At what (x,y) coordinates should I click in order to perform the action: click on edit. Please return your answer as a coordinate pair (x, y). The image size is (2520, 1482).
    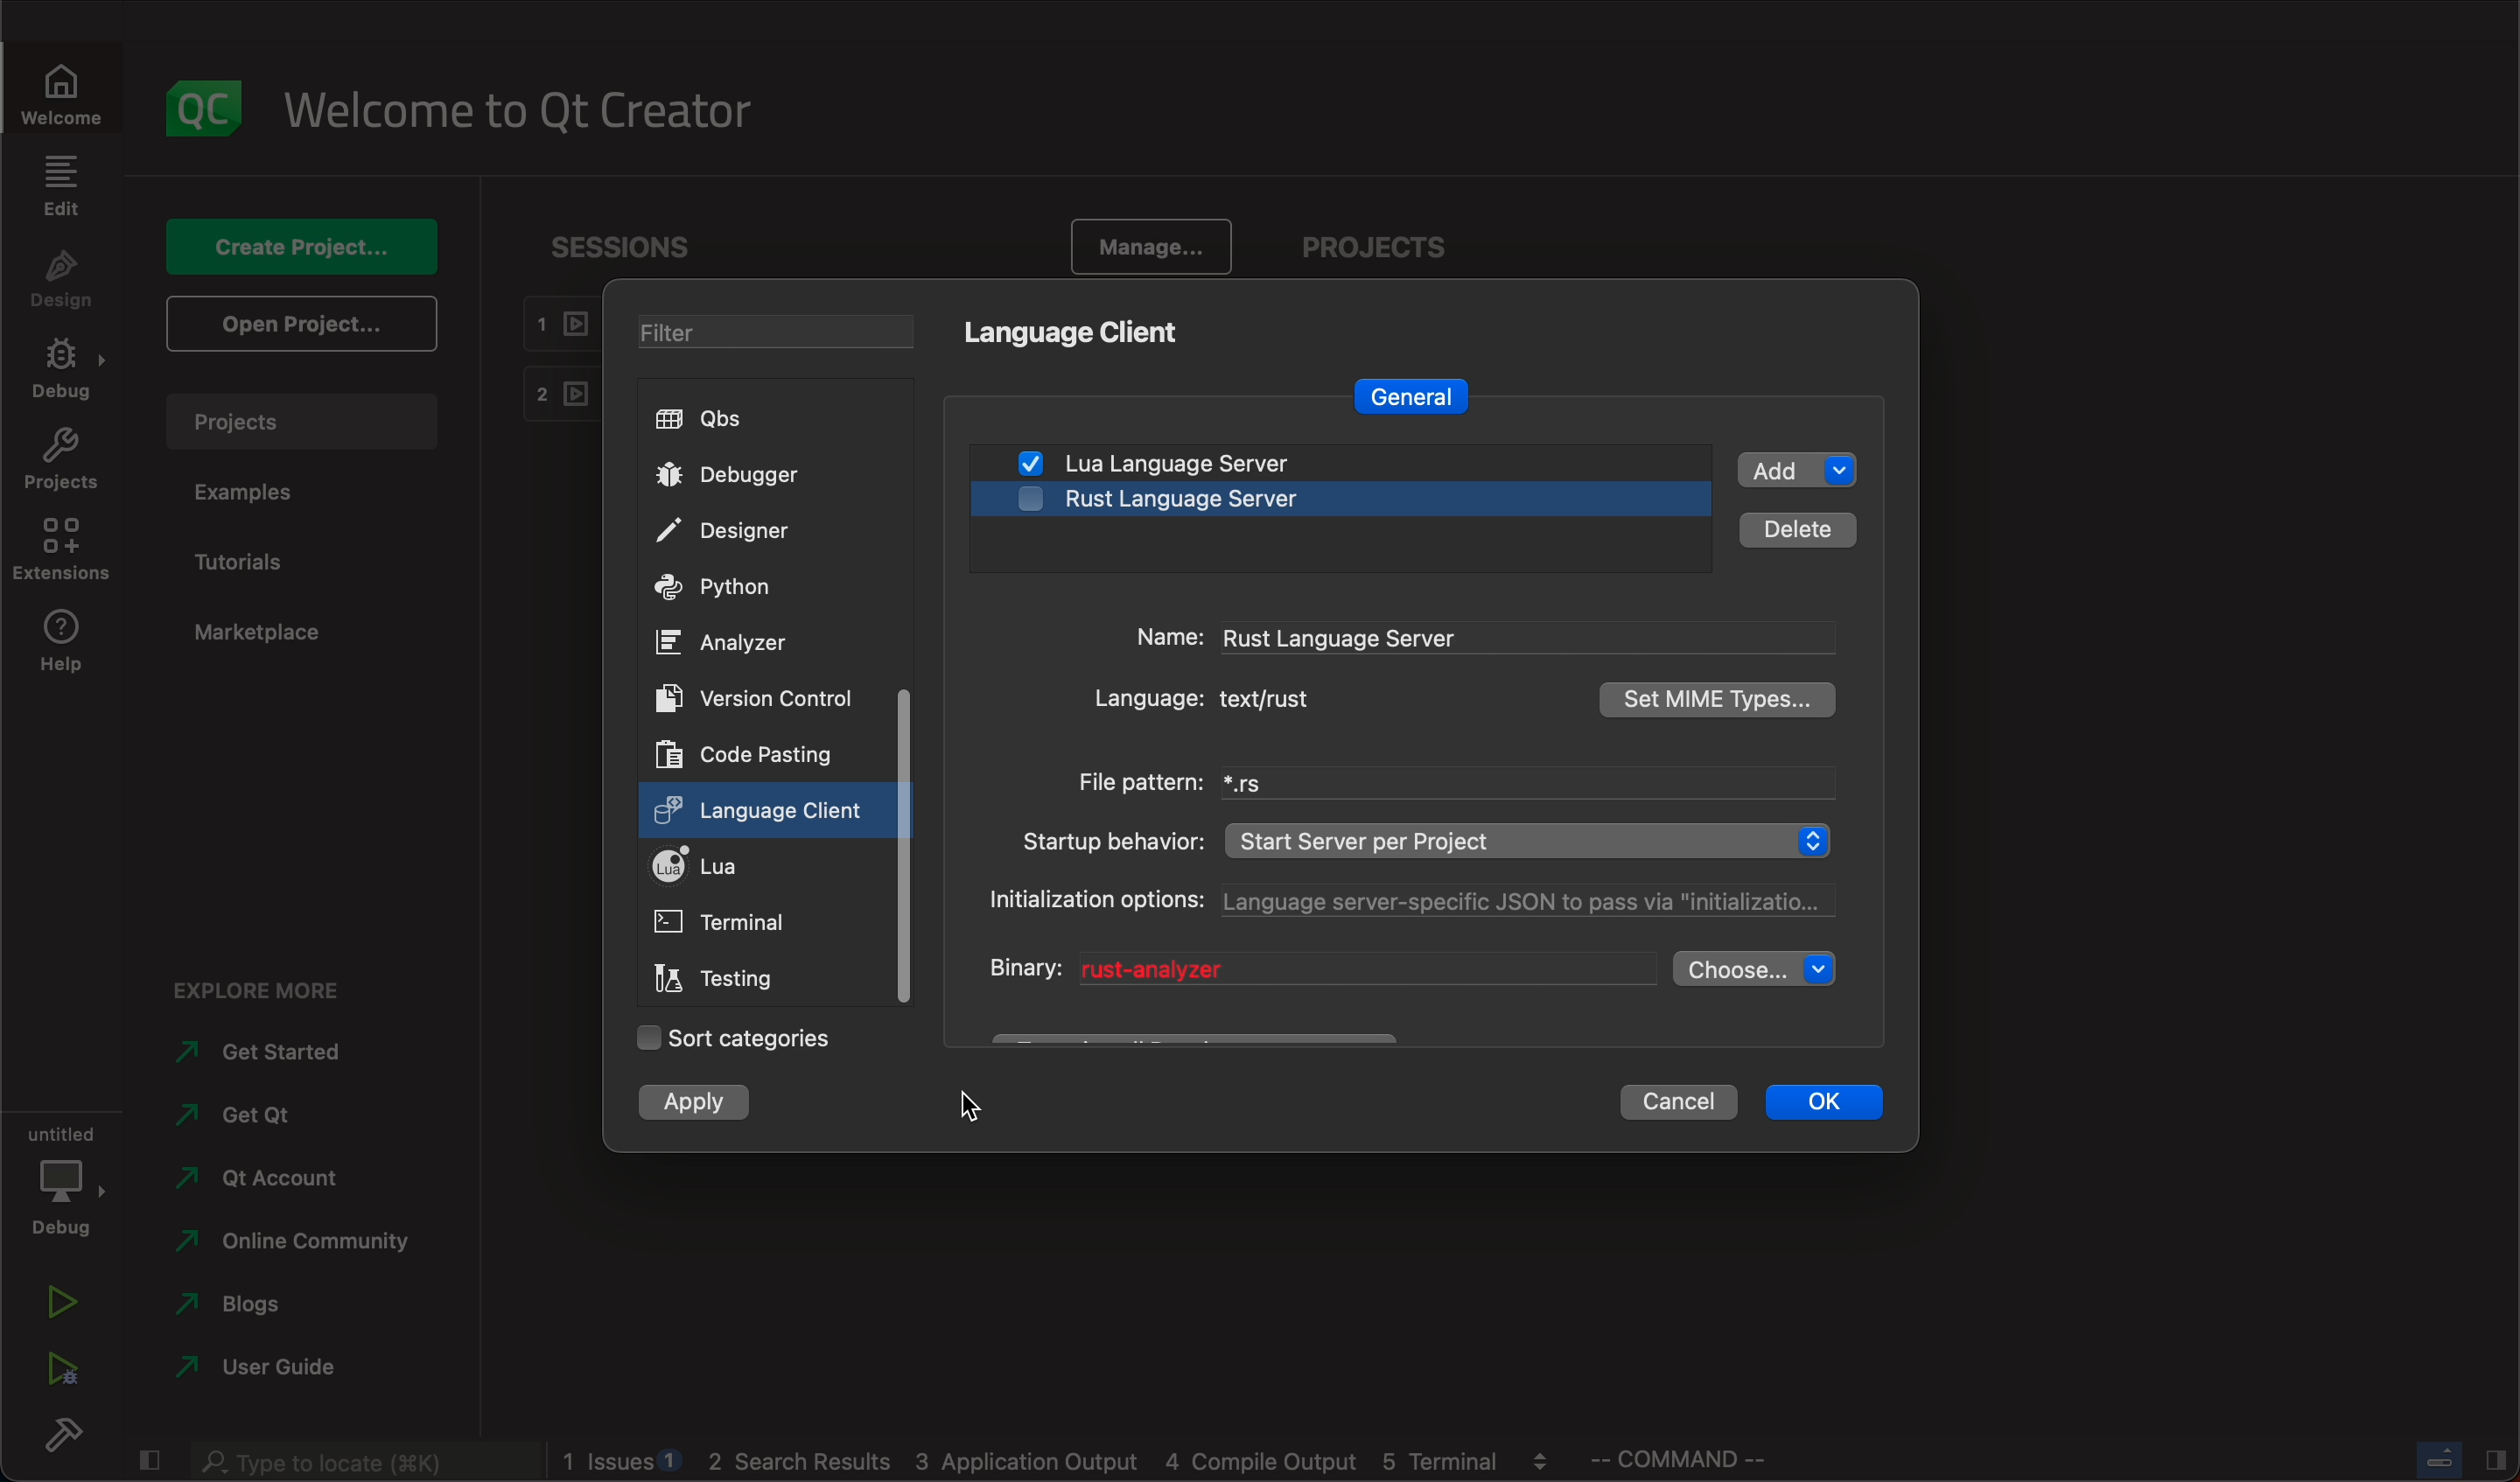
    Looking at the image, I should click on (63, 184).